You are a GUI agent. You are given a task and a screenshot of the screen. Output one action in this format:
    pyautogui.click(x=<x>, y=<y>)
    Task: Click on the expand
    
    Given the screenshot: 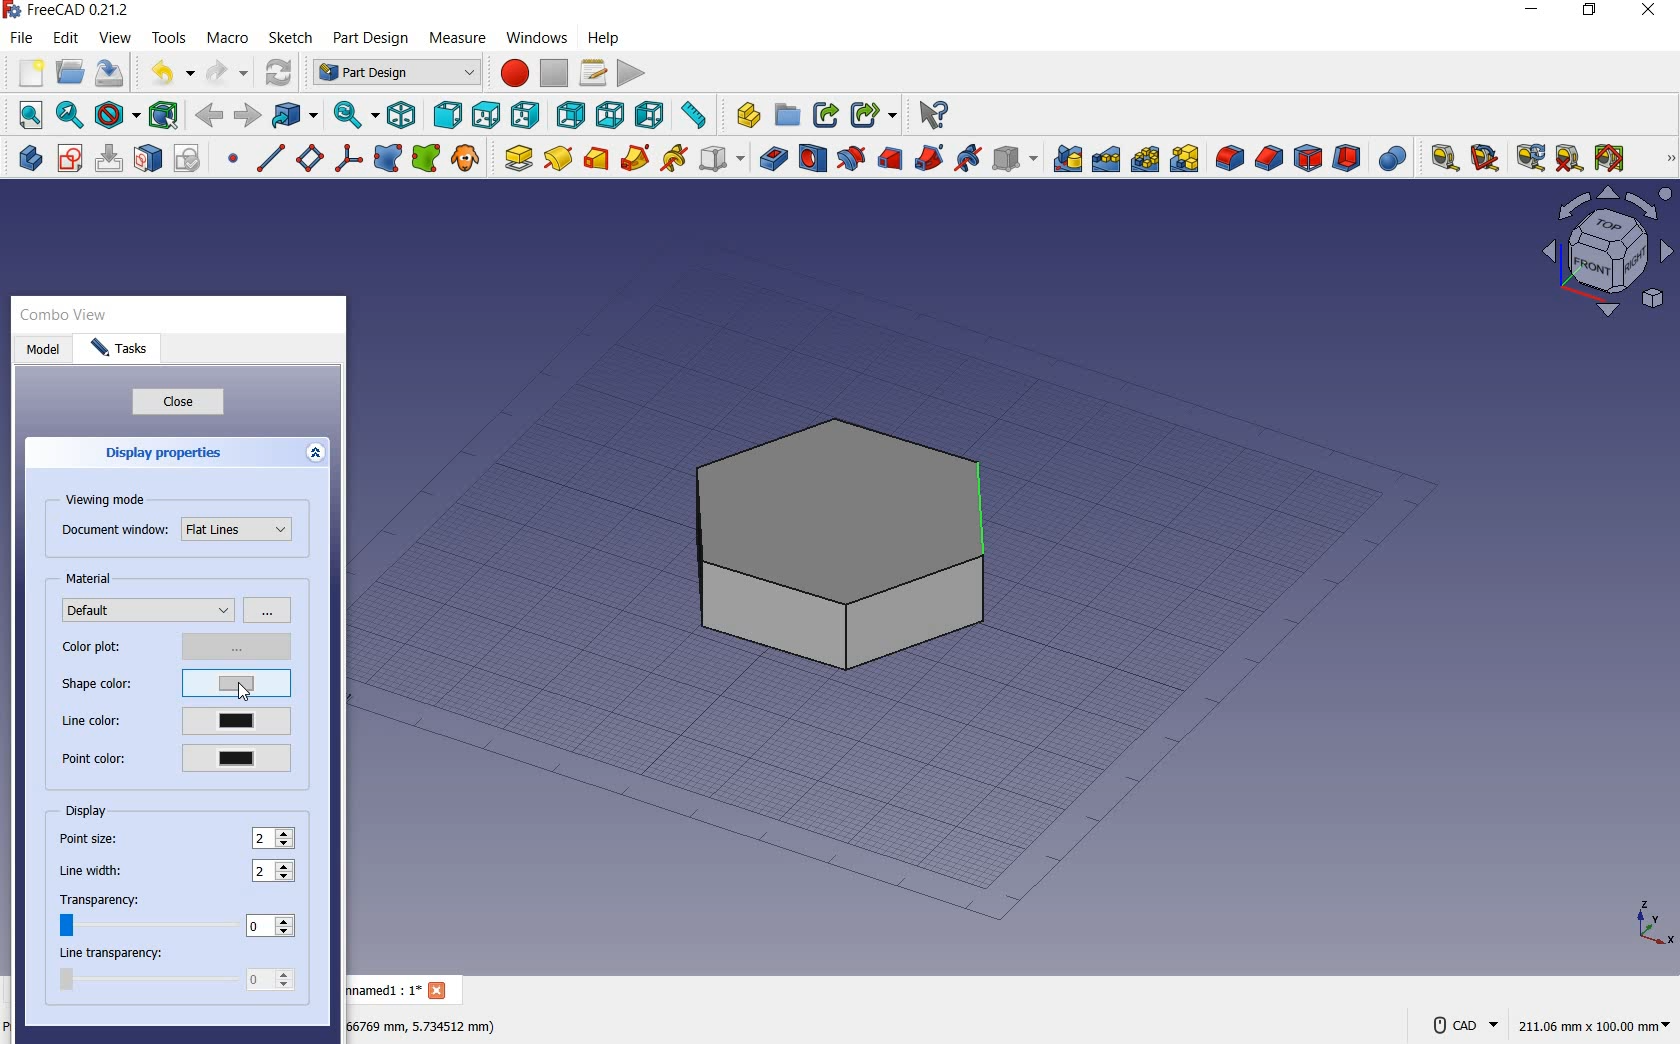 What is the action you would take?
    pyautogui.click(x=321, y=456)
    